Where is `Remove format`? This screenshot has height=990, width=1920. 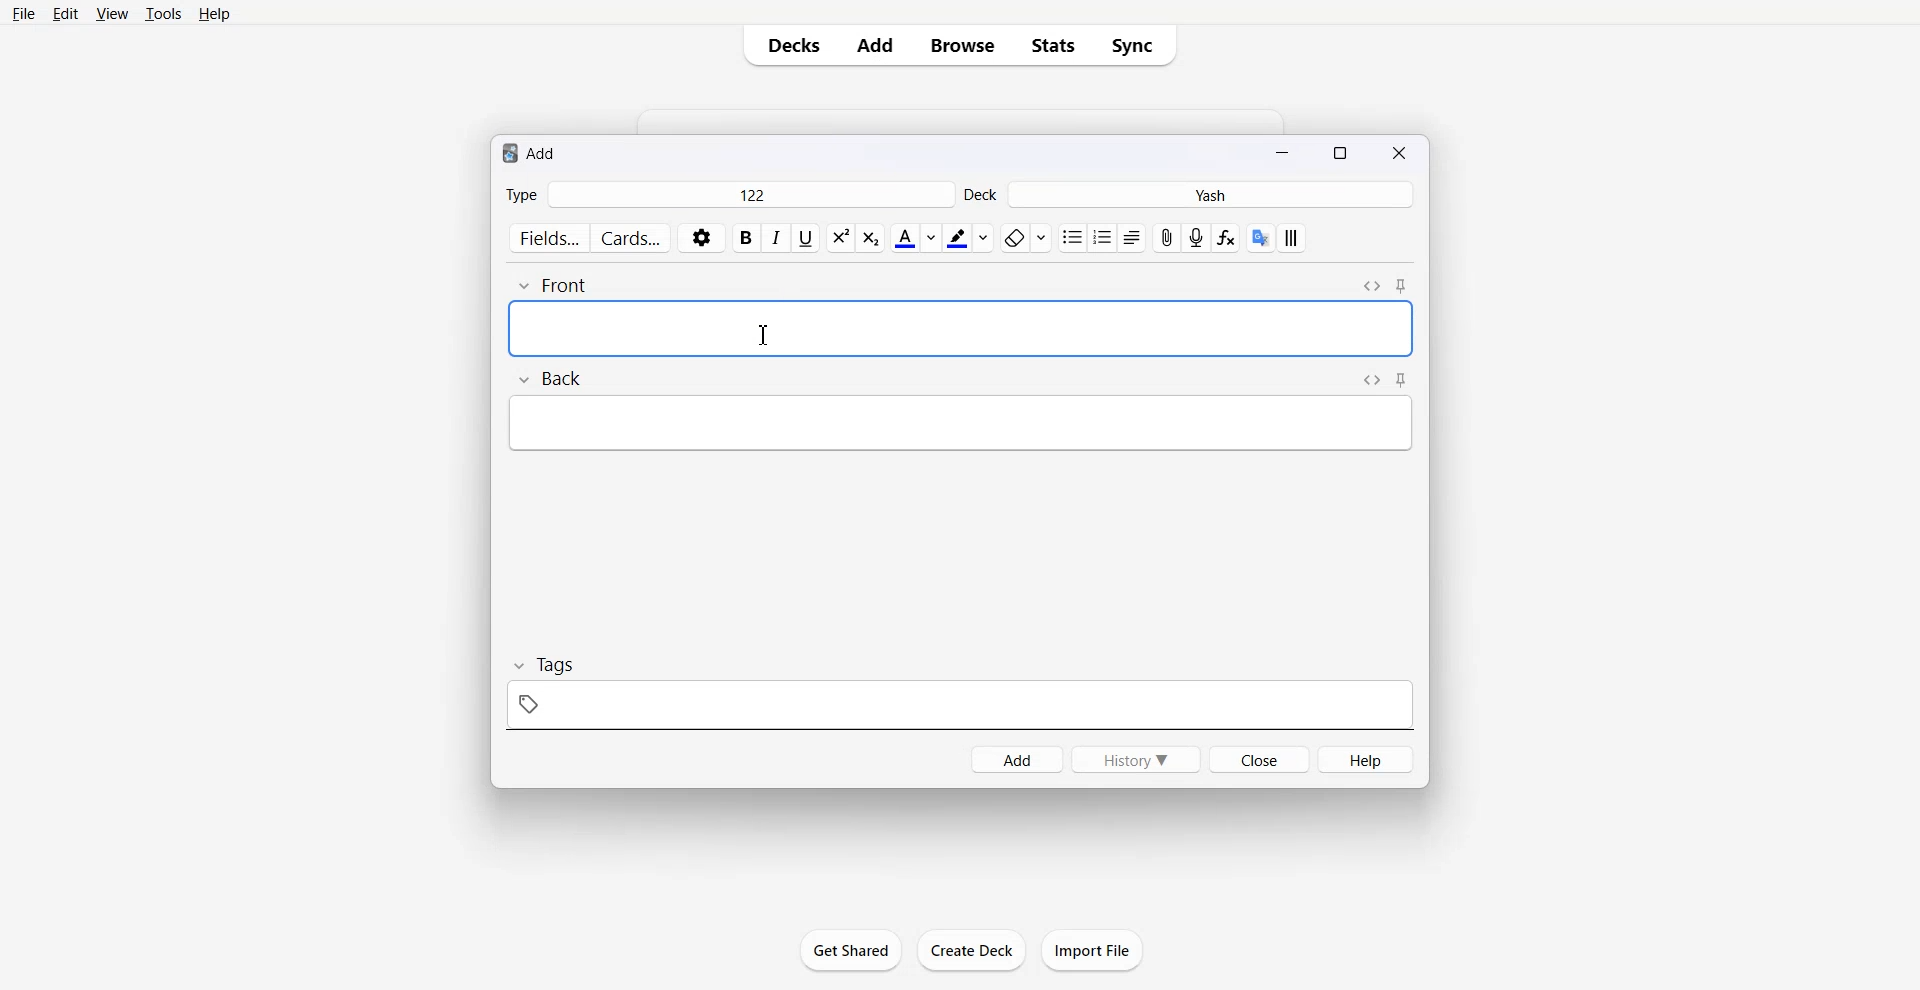 Remove format is located at coordinates (1025, 237).